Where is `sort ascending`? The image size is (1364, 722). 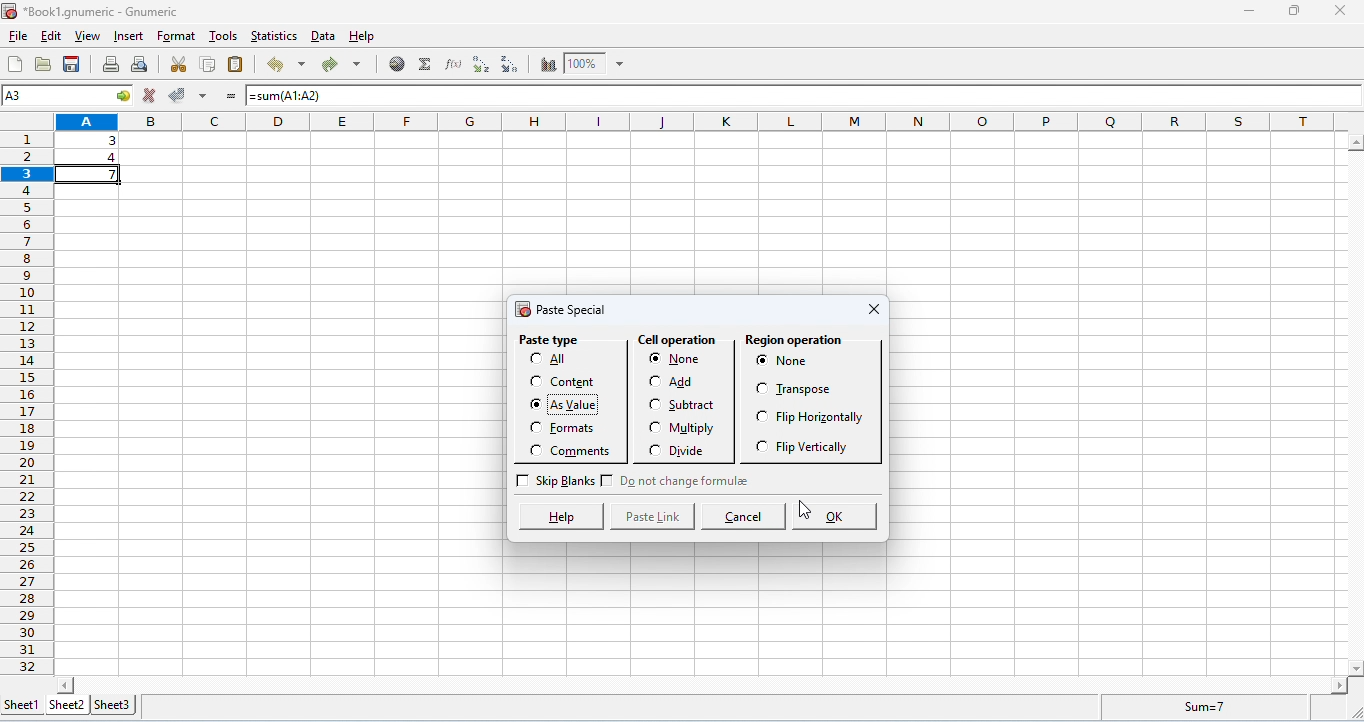 sort ascending is located at coordinates (483, 64).